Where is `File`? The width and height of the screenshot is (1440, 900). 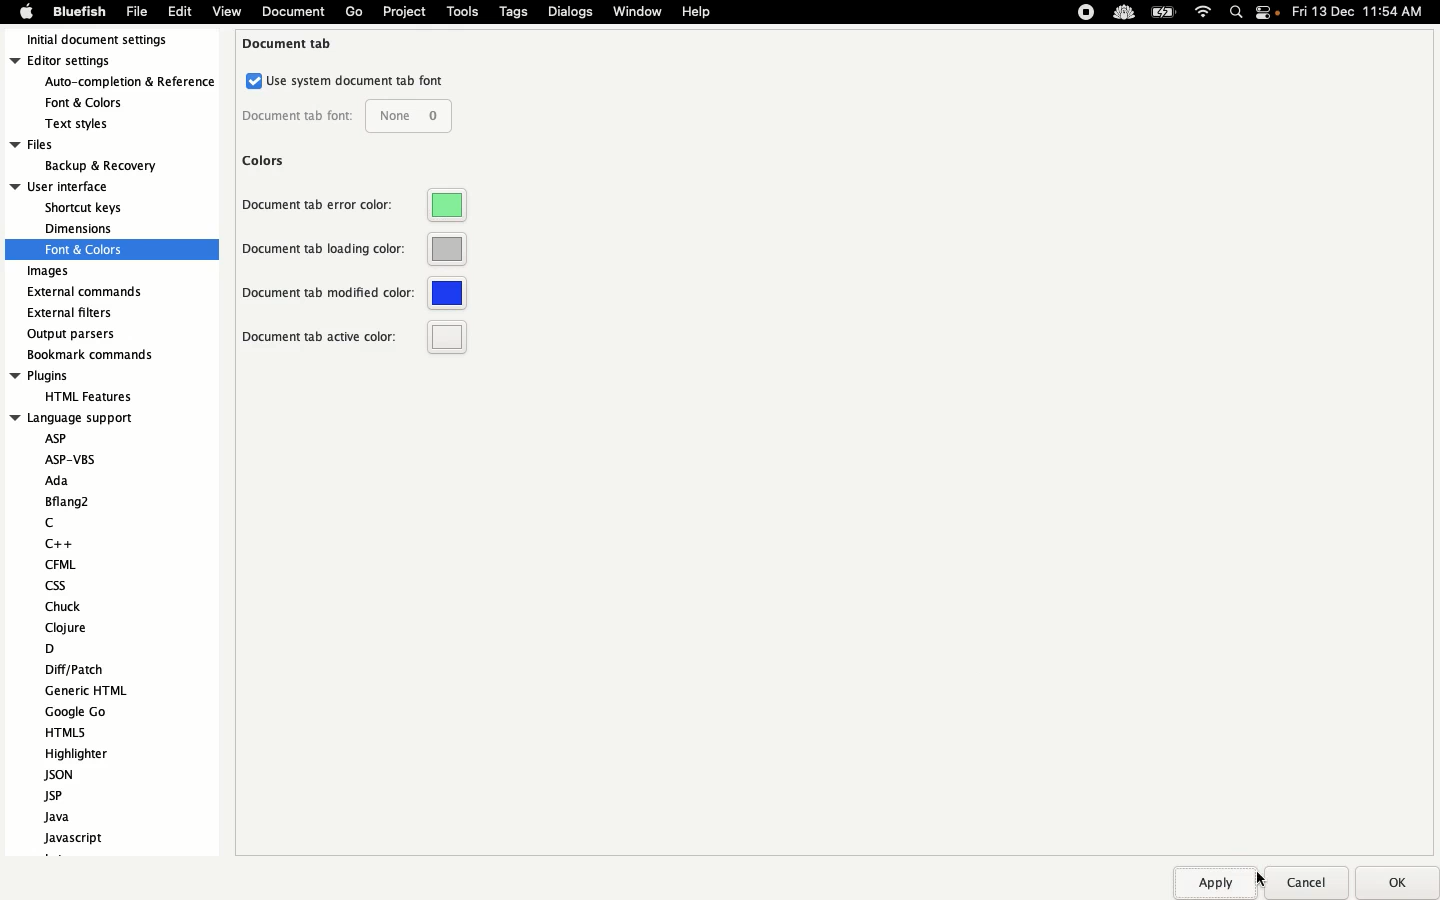
File is located at coordinates (137, 11).